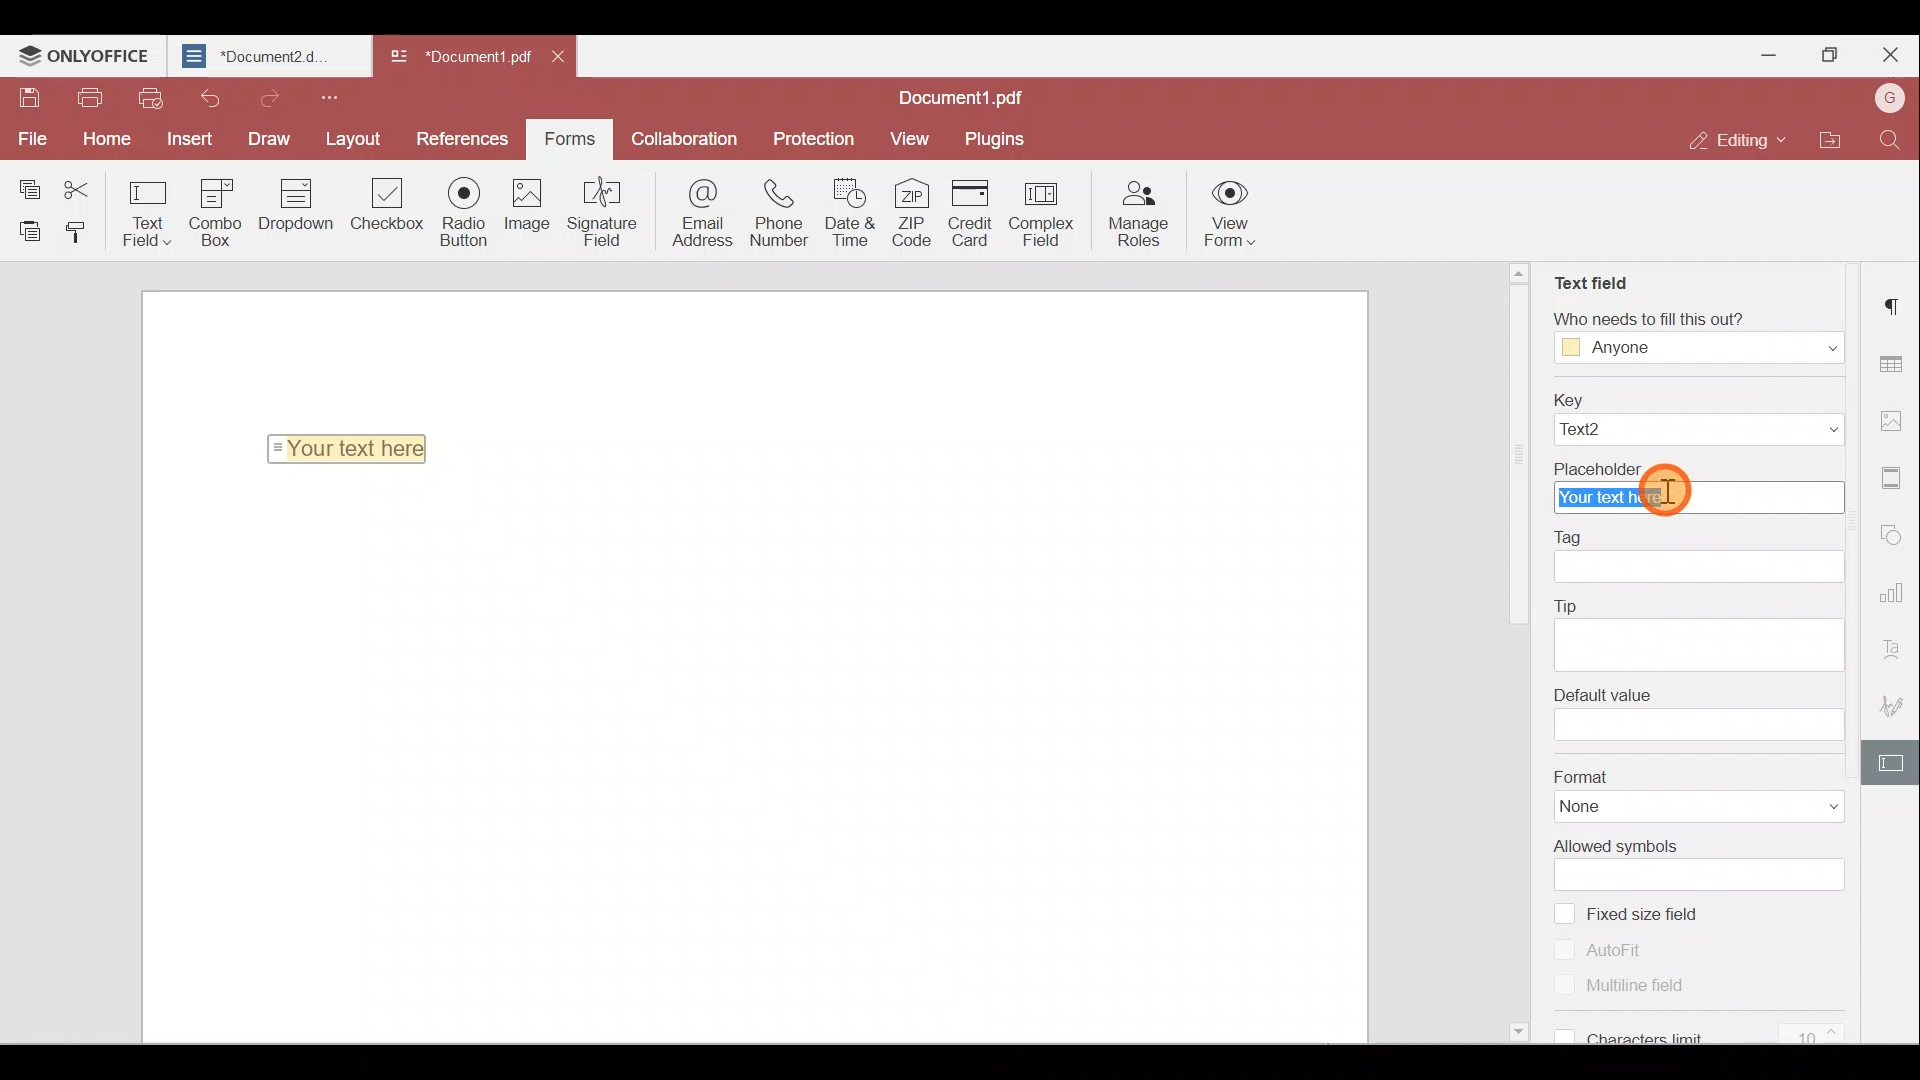  Describe the element at coordinates (1522, 657) in the screenshot. I see `Scroll bar` at that location.